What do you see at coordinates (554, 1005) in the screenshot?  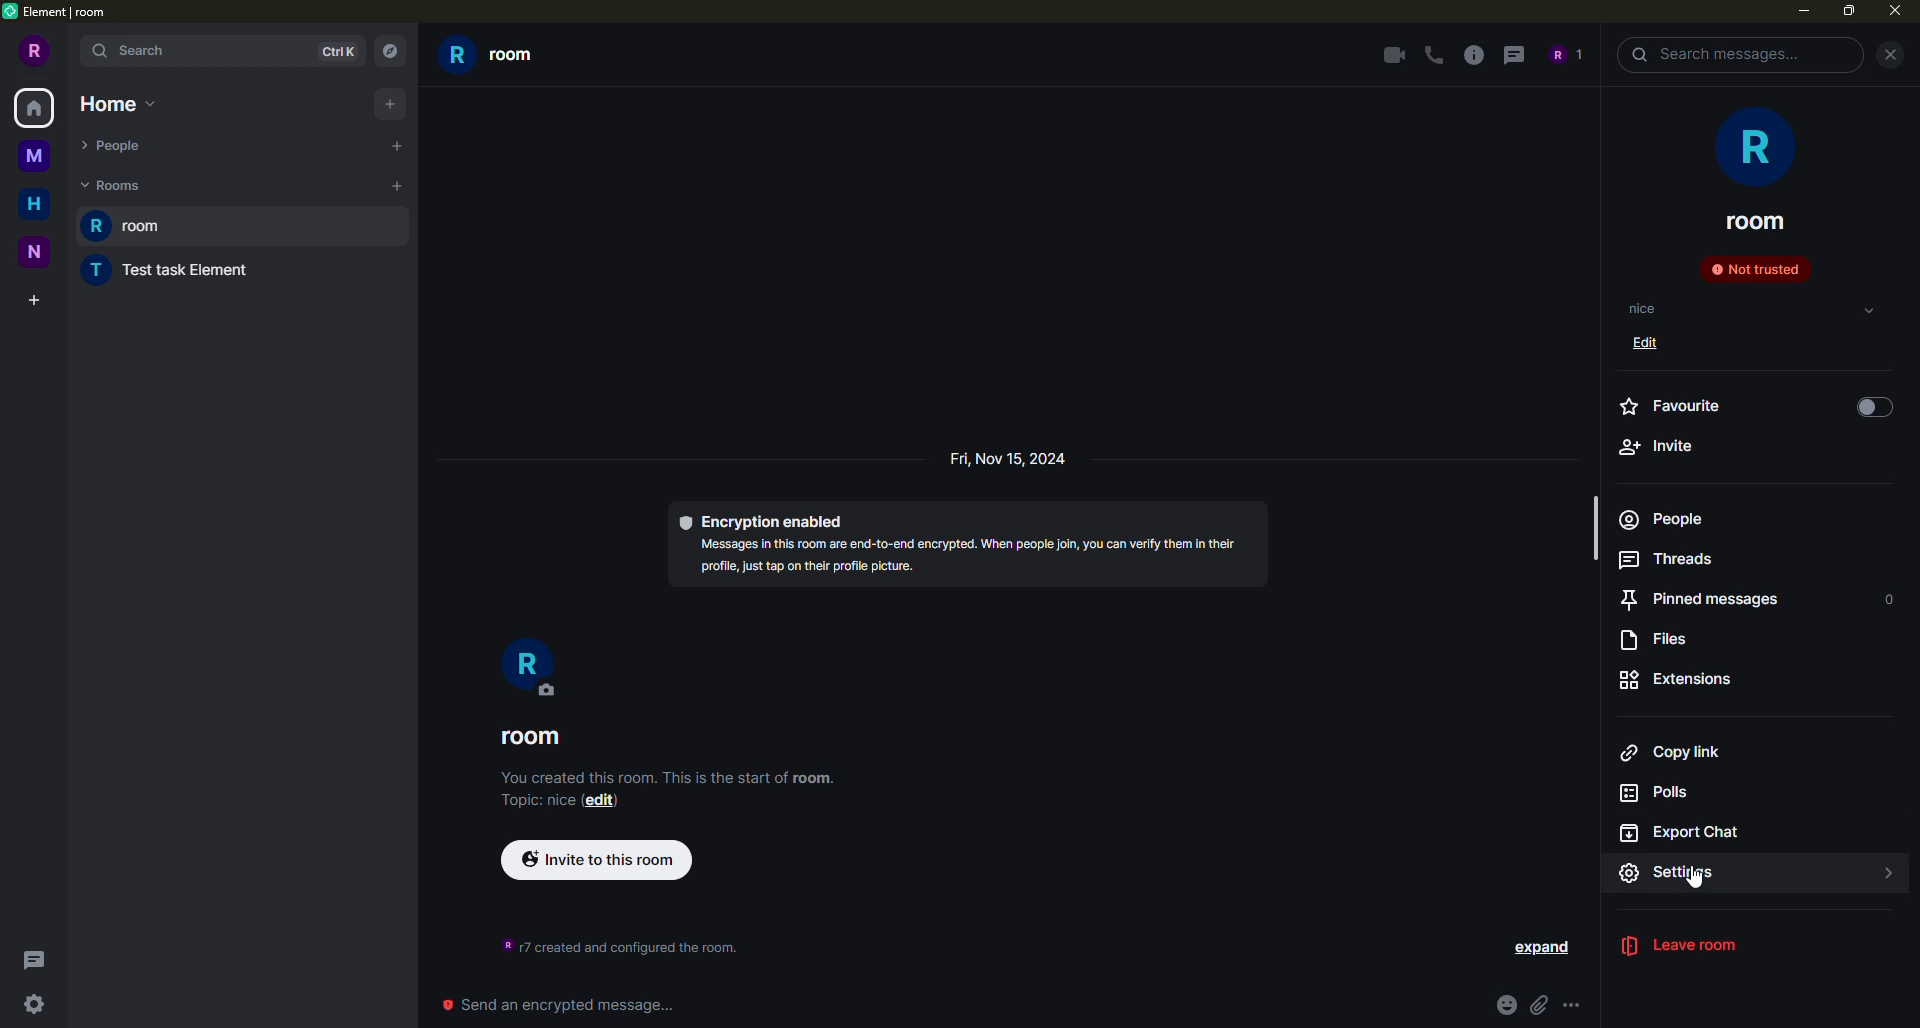 I see `send an encrypted message` at bounding box center [554, 1005].